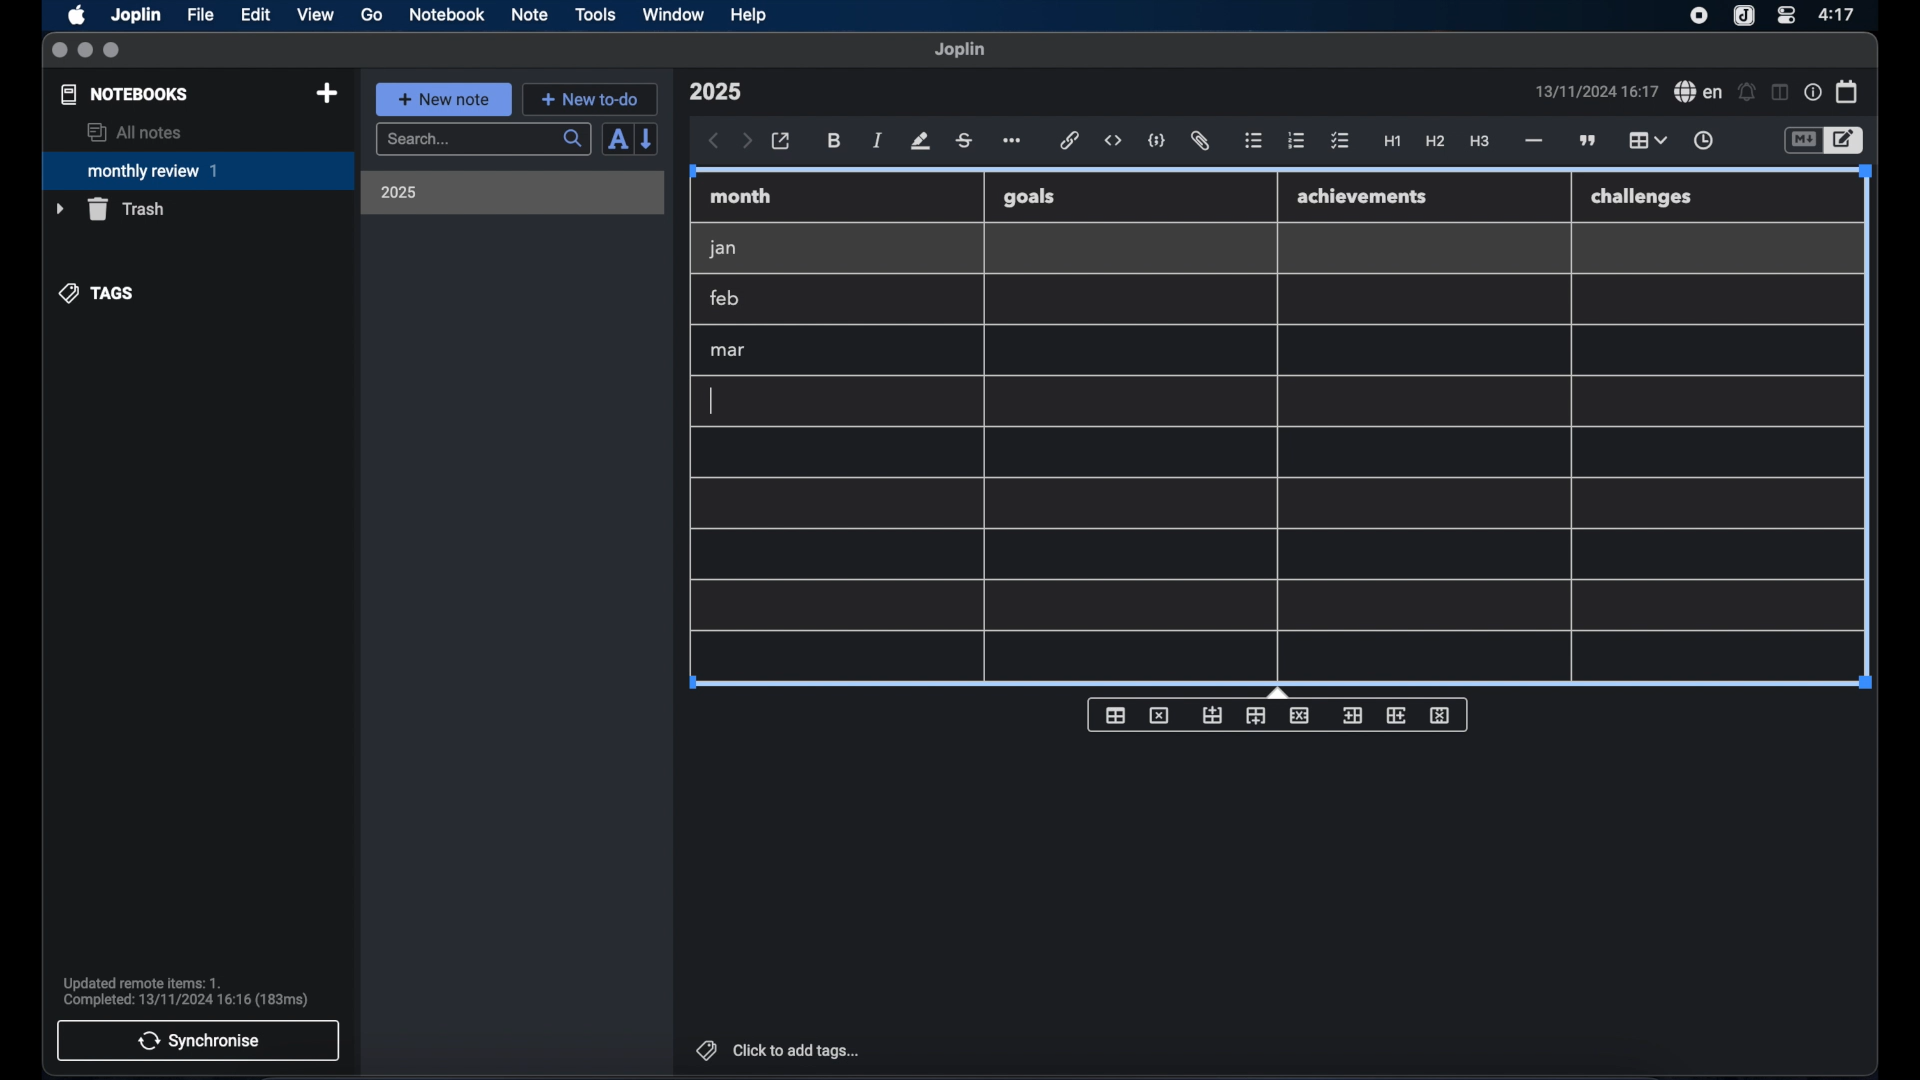  What do you see at coordinates (1785, 14) in the screenshot?
I see `control center` at bounding box center [1785, 14].